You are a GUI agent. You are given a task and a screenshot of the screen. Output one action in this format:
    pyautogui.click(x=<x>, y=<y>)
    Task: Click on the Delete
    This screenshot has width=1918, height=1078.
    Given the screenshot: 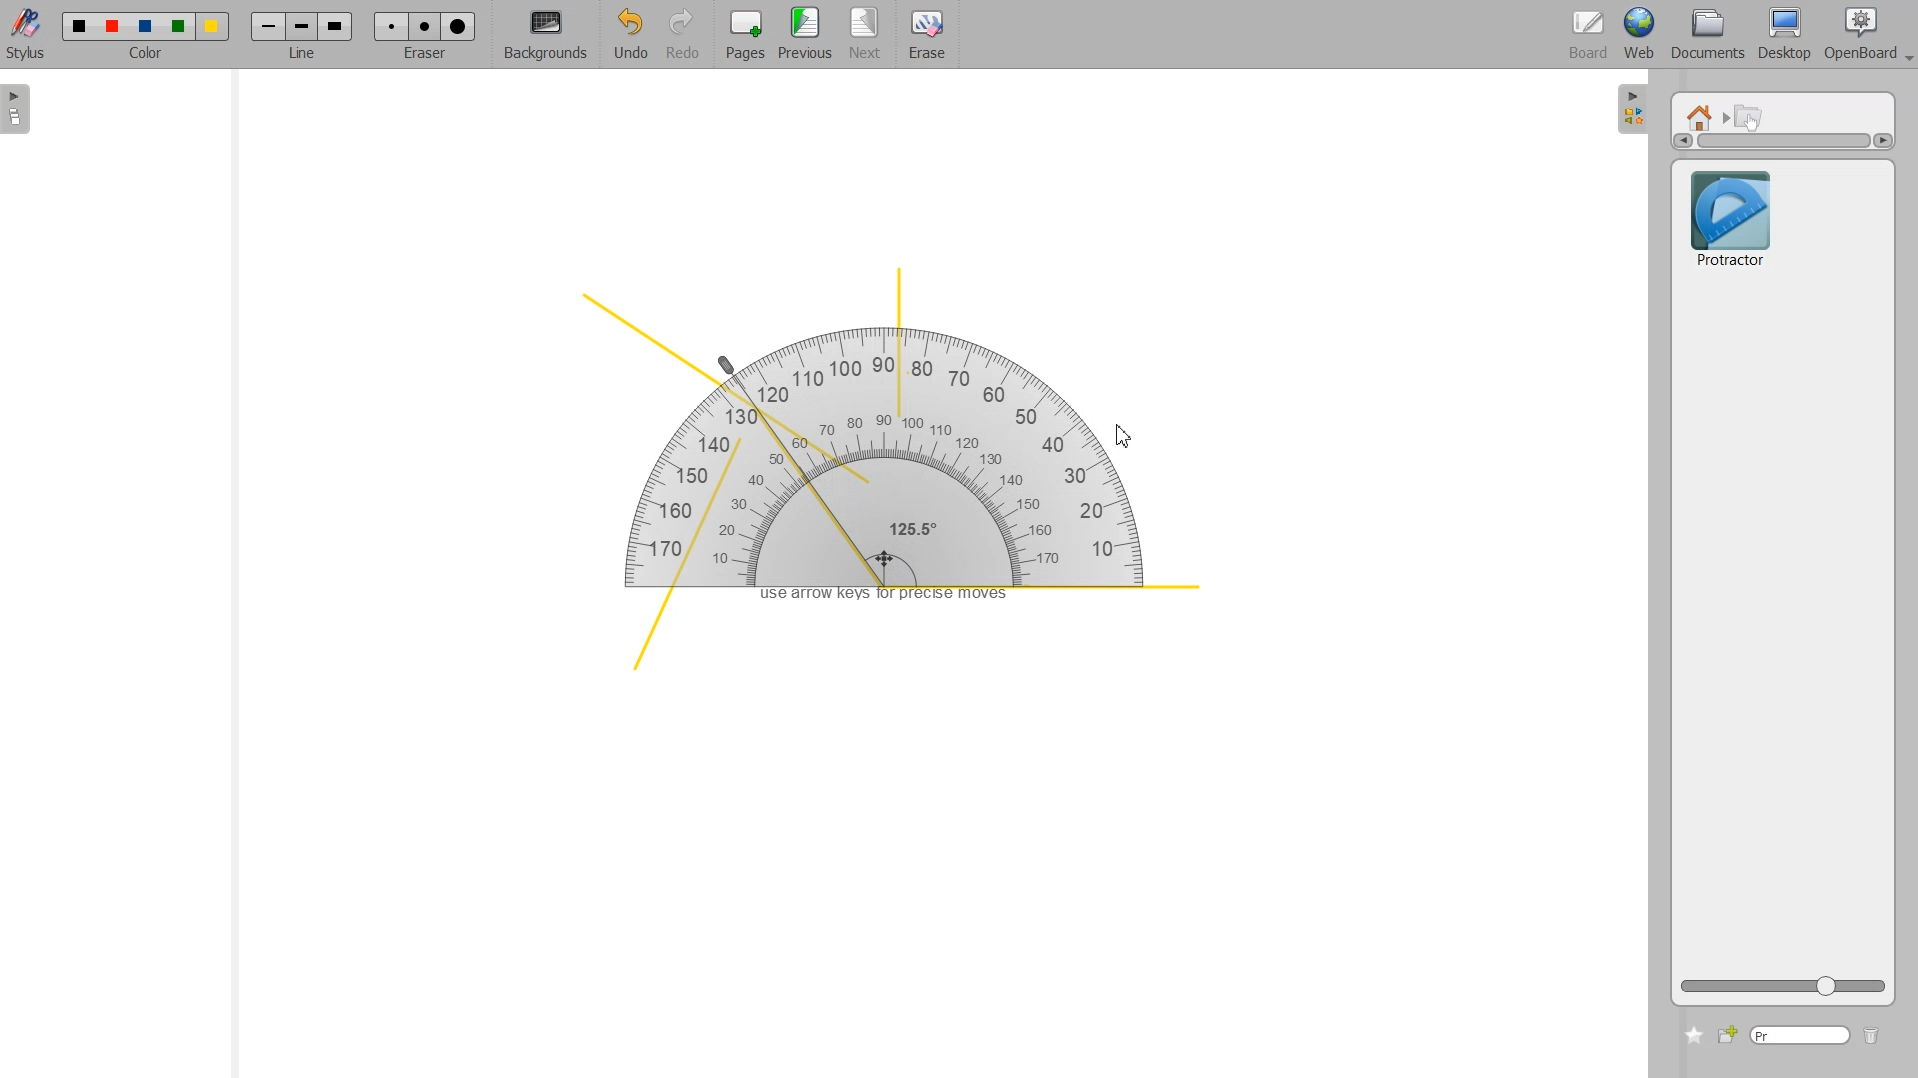 What is the action you would take?
    pyautogui.click(x=1872, y=1037)
    